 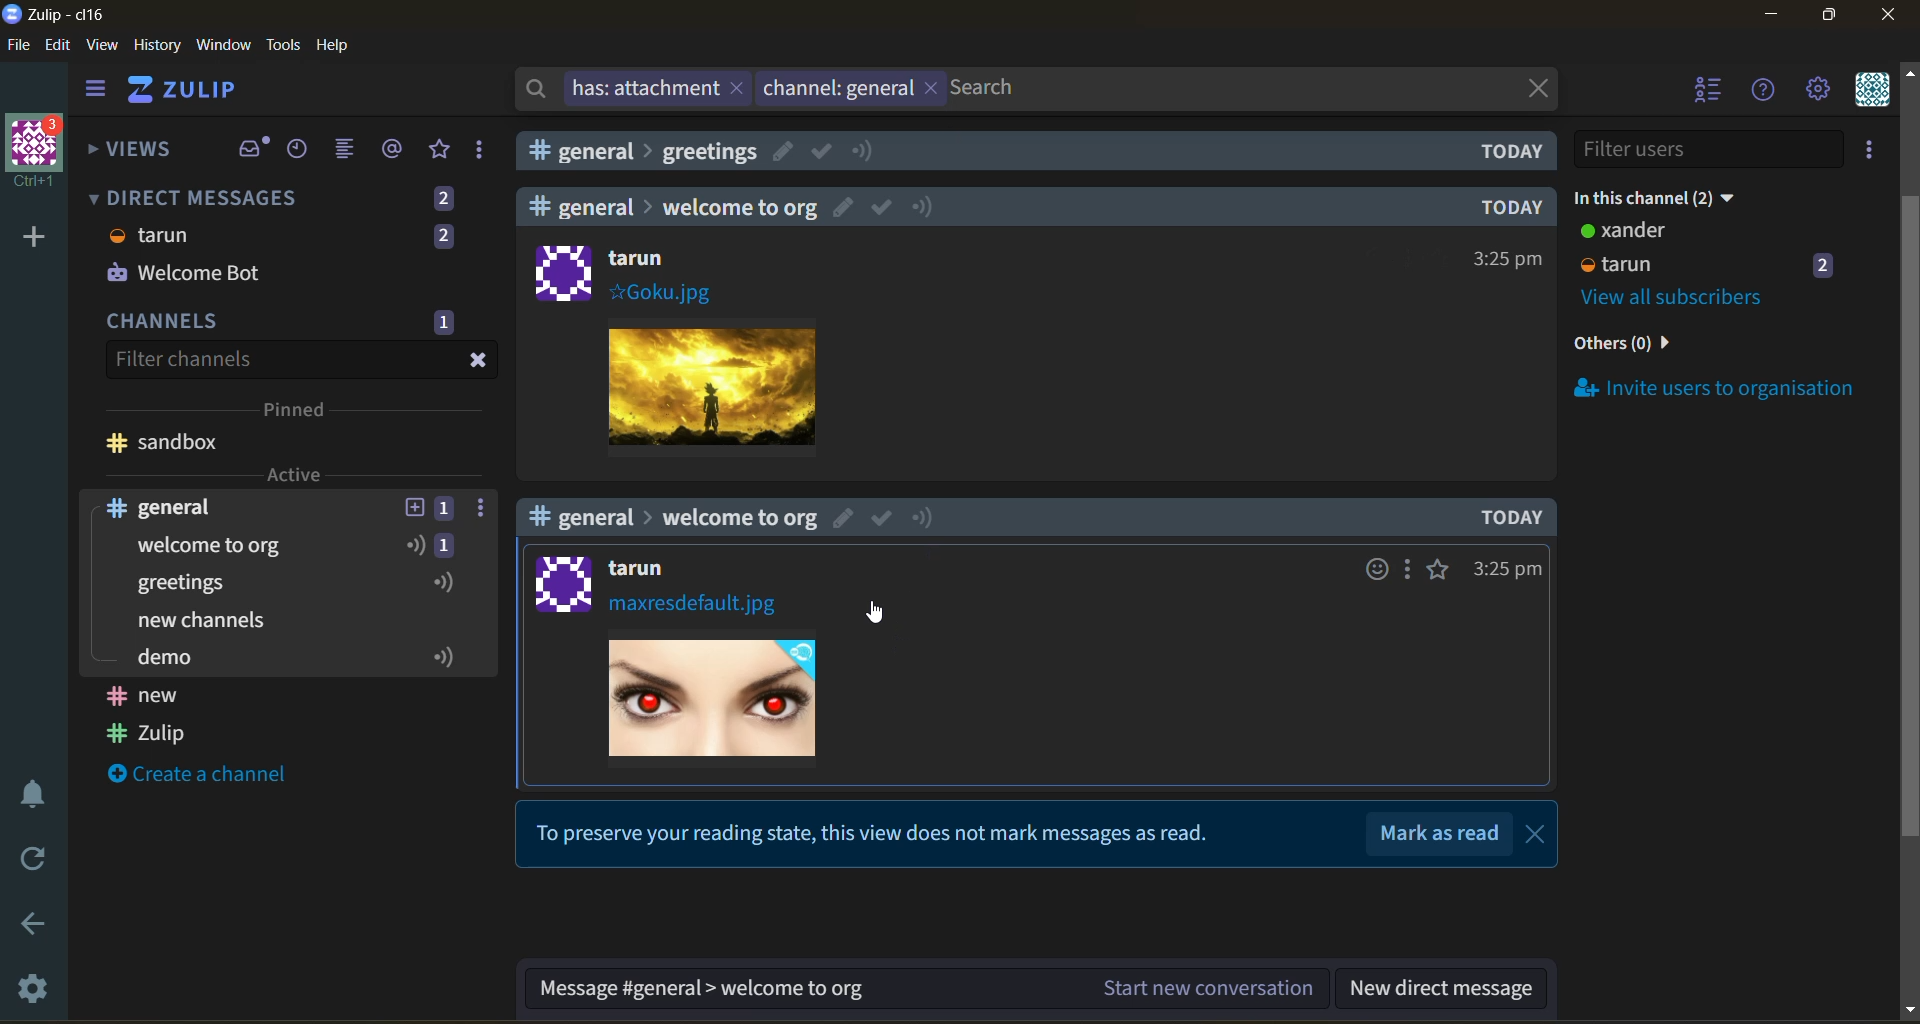 I want to click on settings, so click(x=39, y=985).